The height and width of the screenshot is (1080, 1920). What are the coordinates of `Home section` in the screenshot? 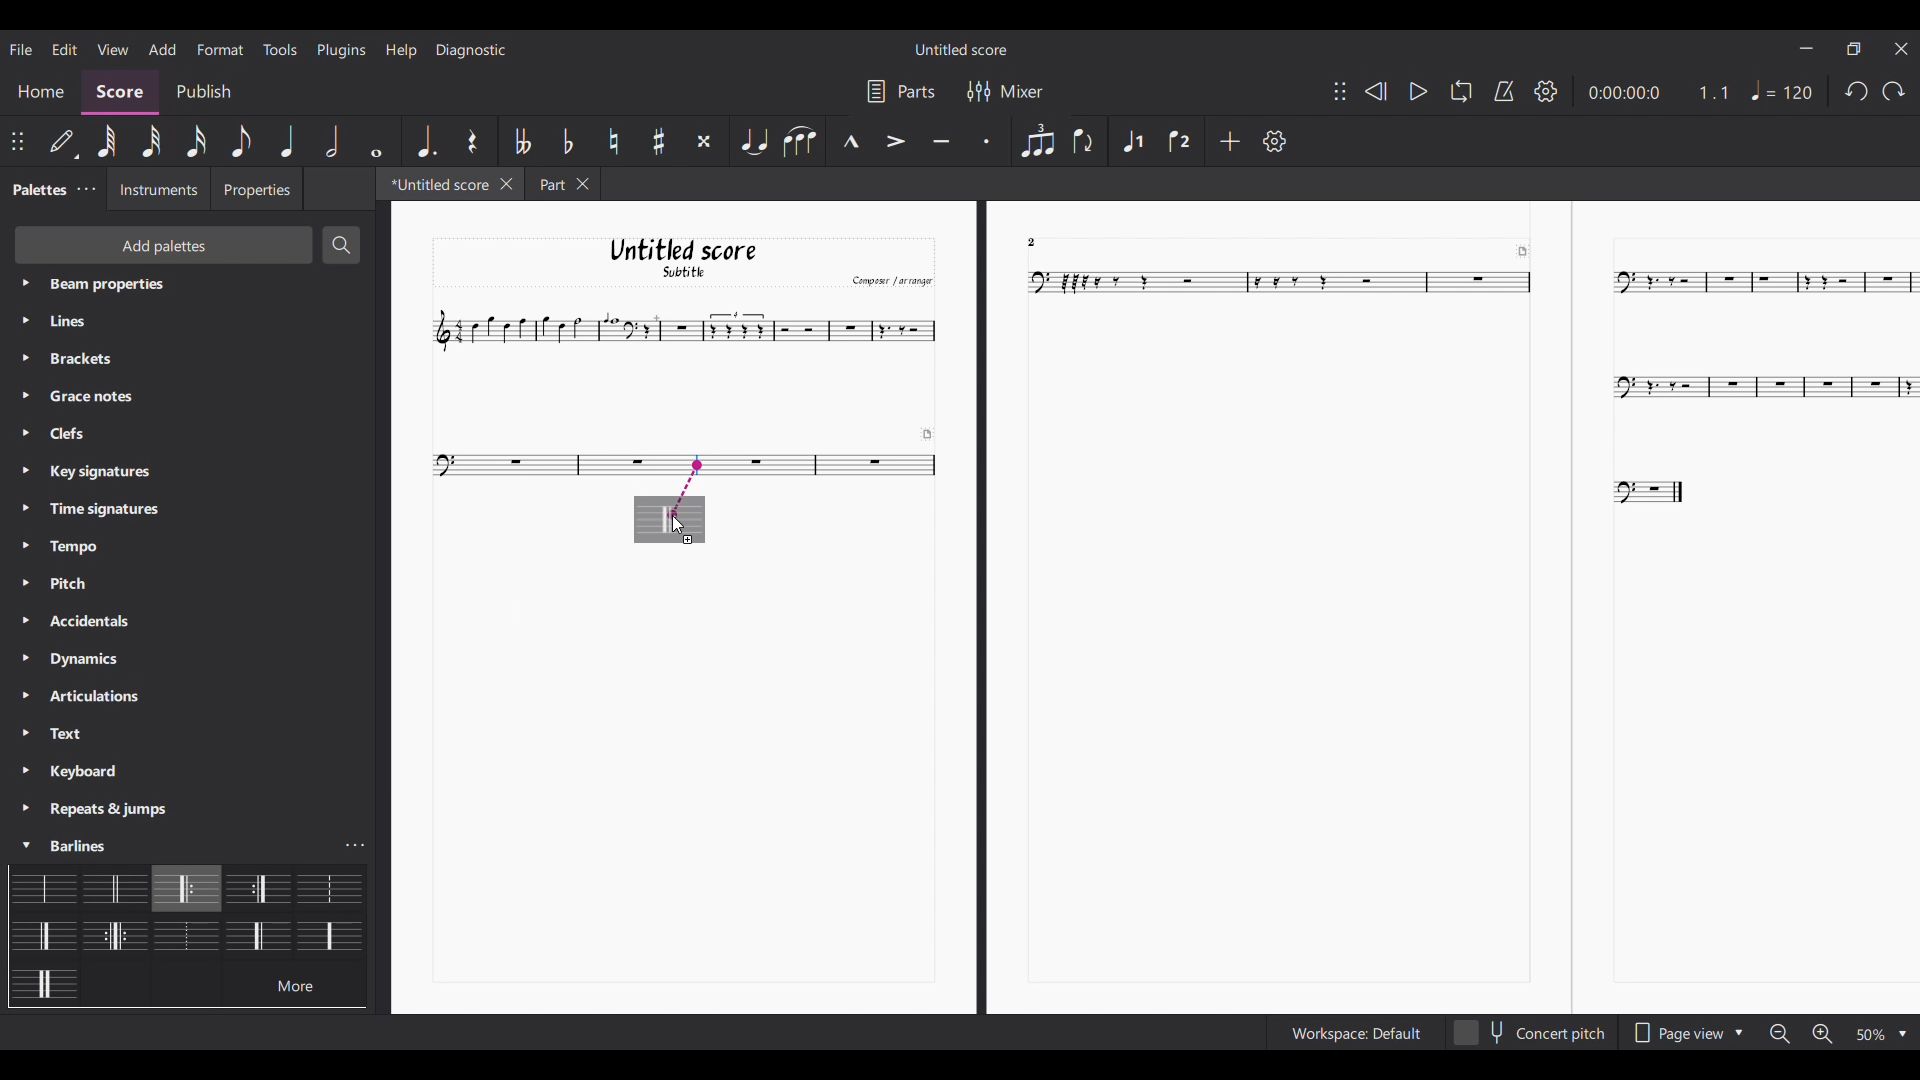 It's located at (40, 92).